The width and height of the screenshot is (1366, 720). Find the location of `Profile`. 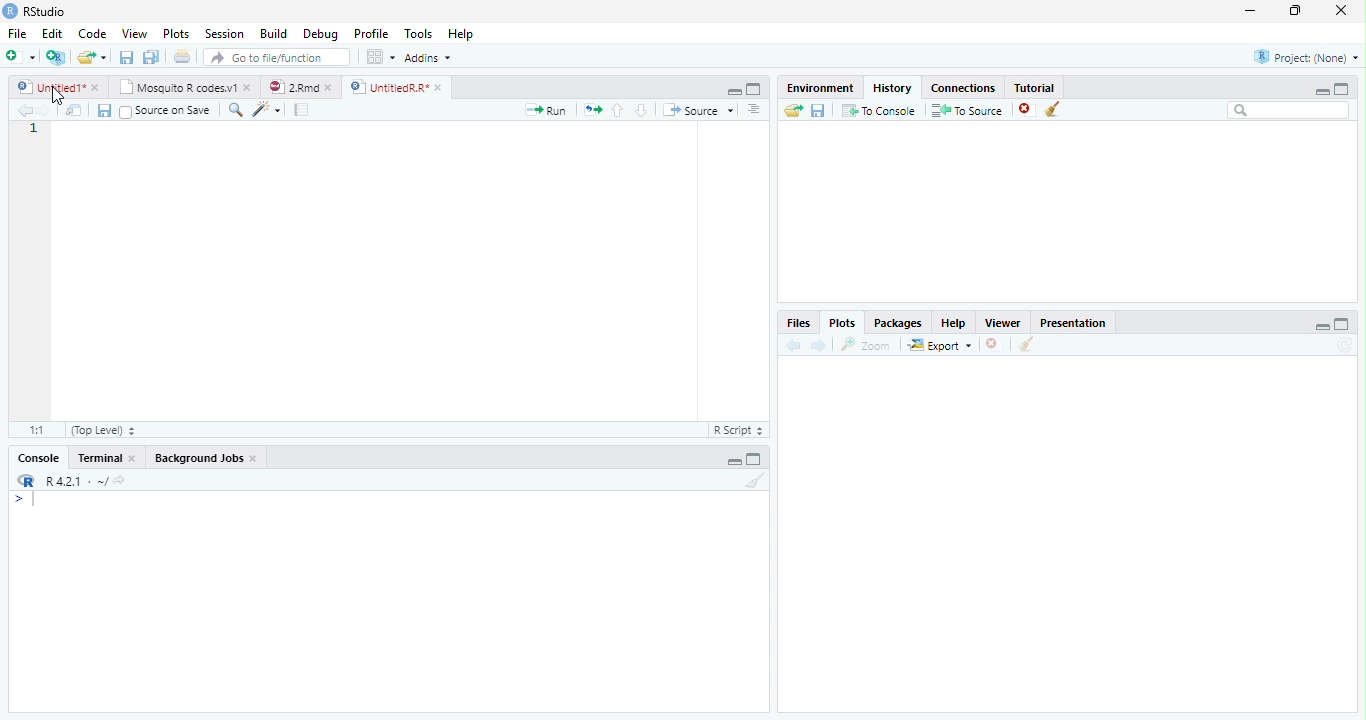

Profile is located at coordinates (372, 33).